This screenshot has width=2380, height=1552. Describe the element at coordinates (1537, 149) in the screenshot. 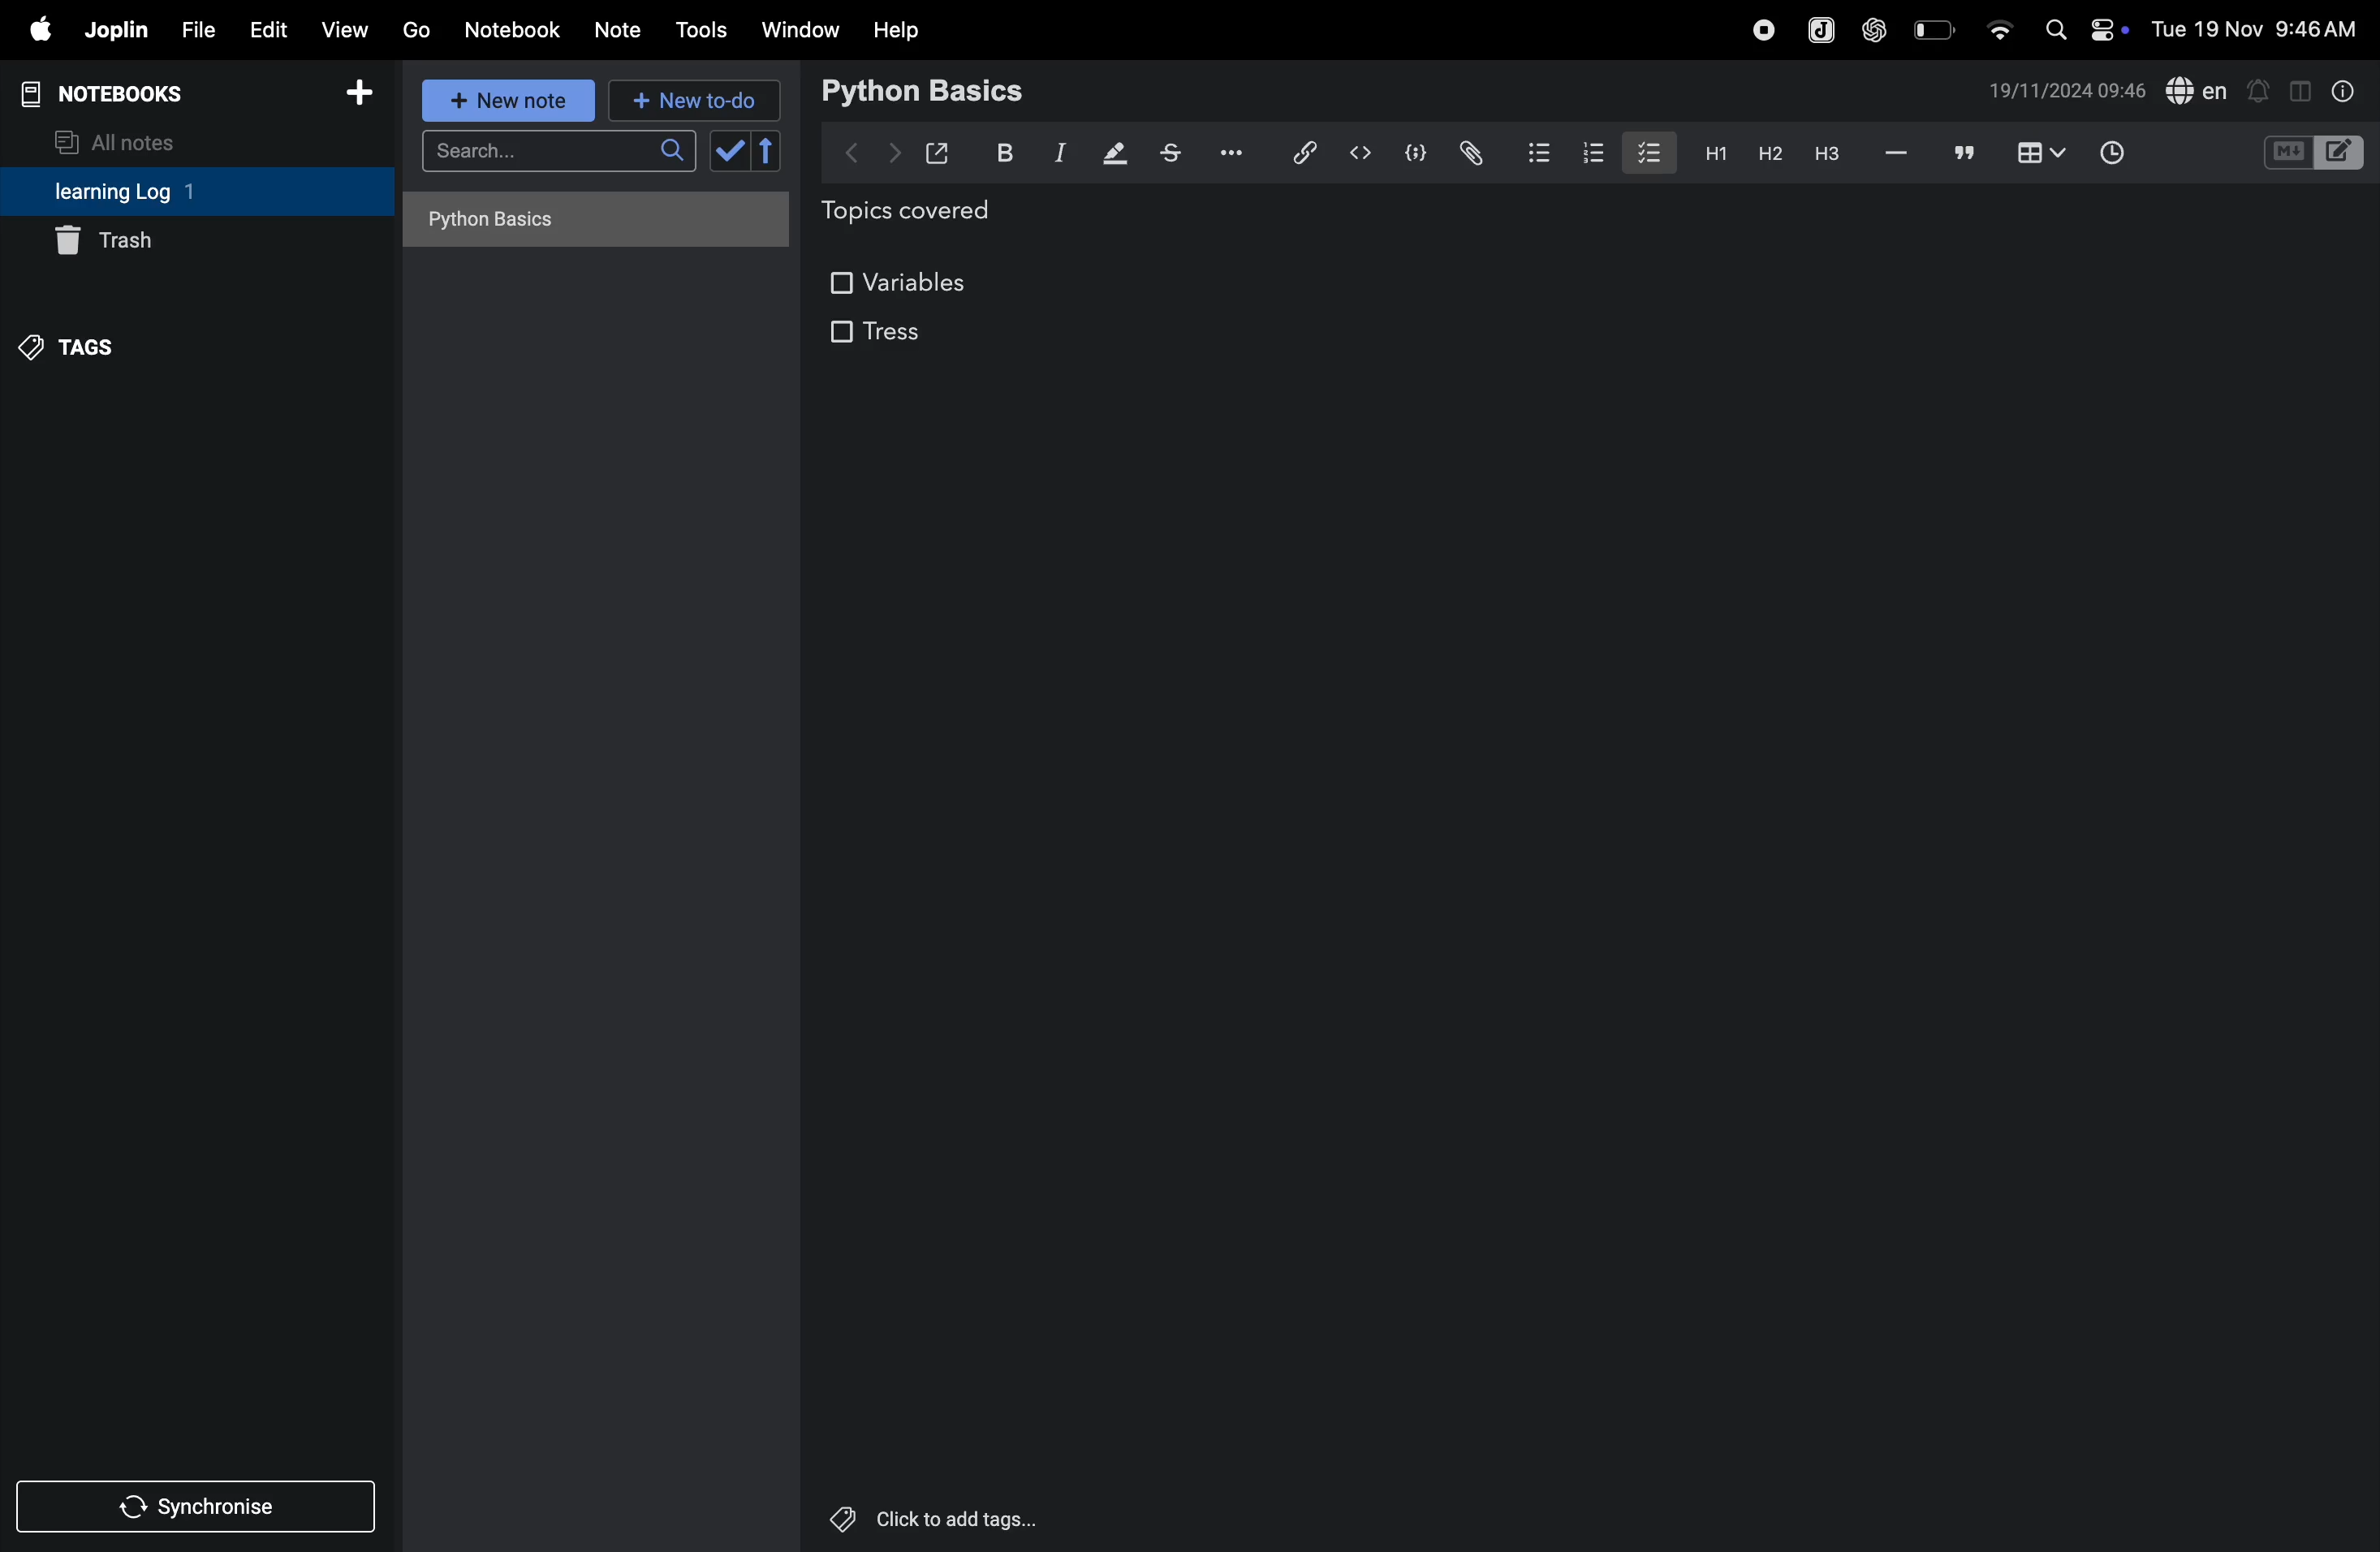

I see `bullet list` at that location.